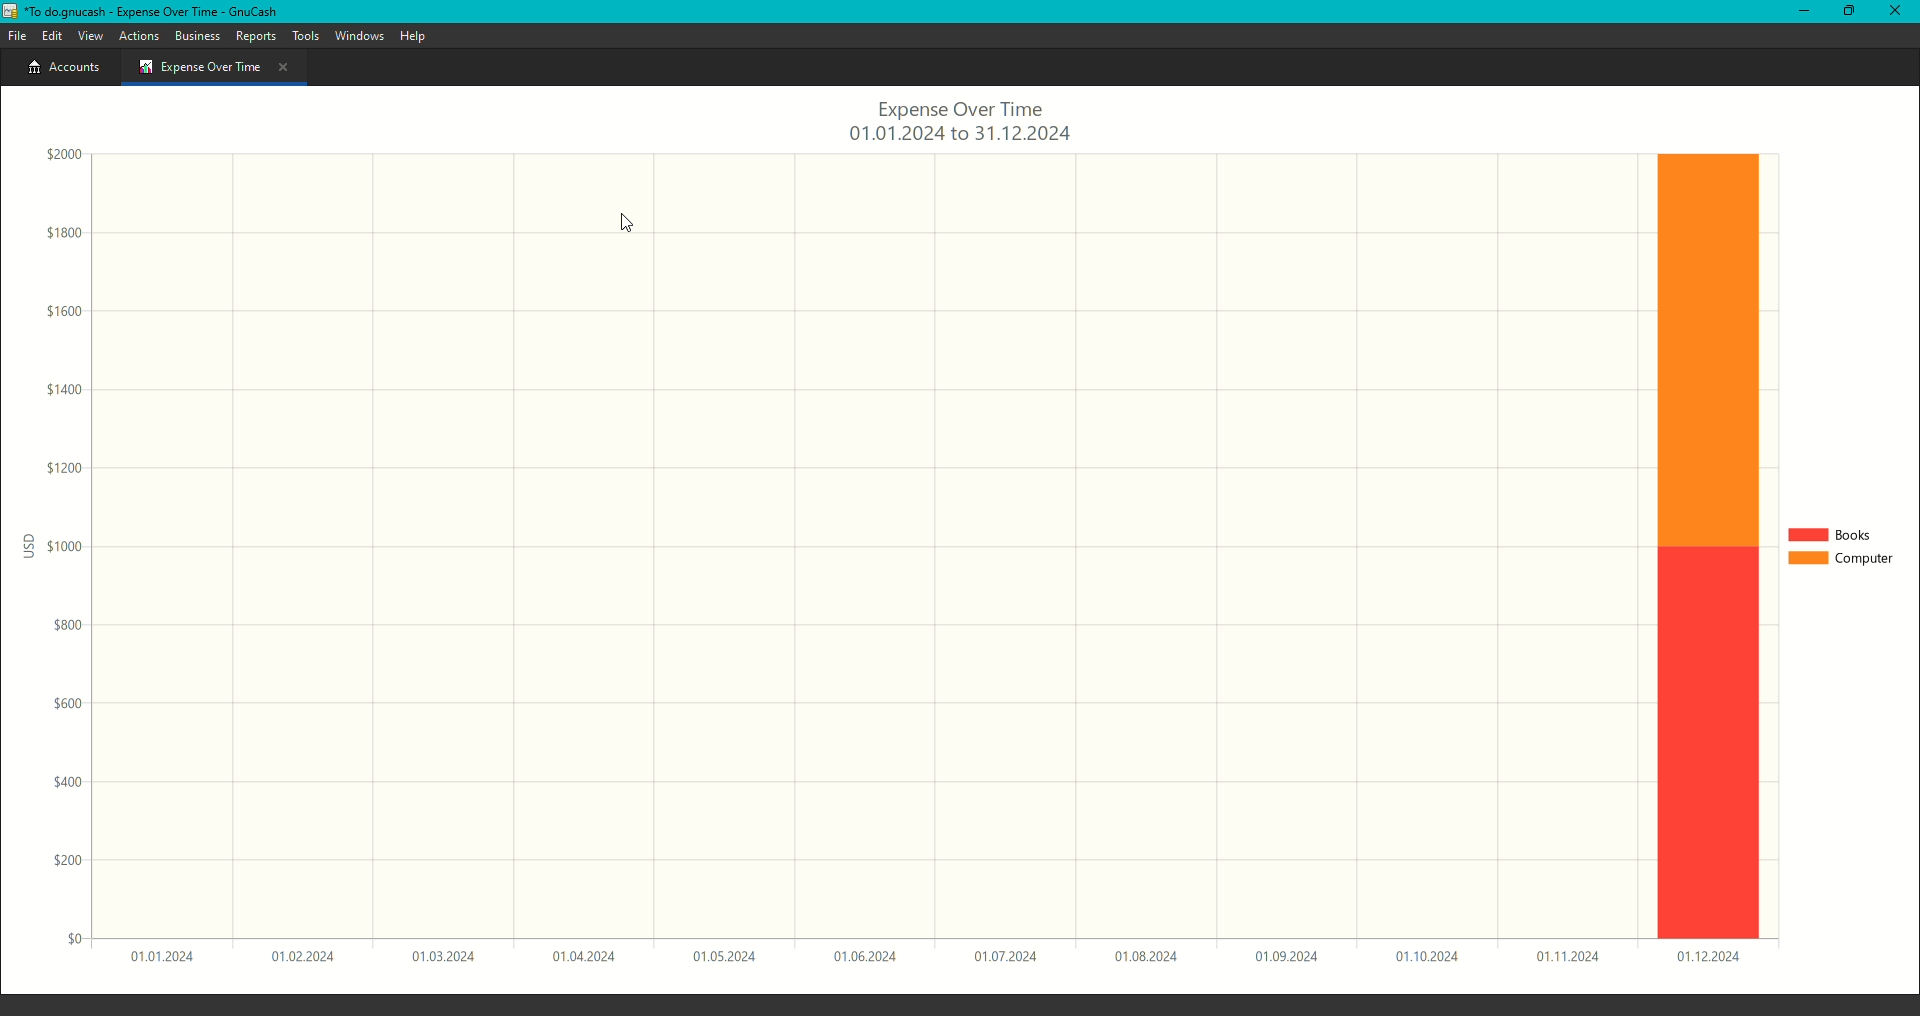 This screenshot has width=1920, height=1016. Describe the element at coordinates (1704, 547) in the screenshot. I see `Bar Graph` at that location.